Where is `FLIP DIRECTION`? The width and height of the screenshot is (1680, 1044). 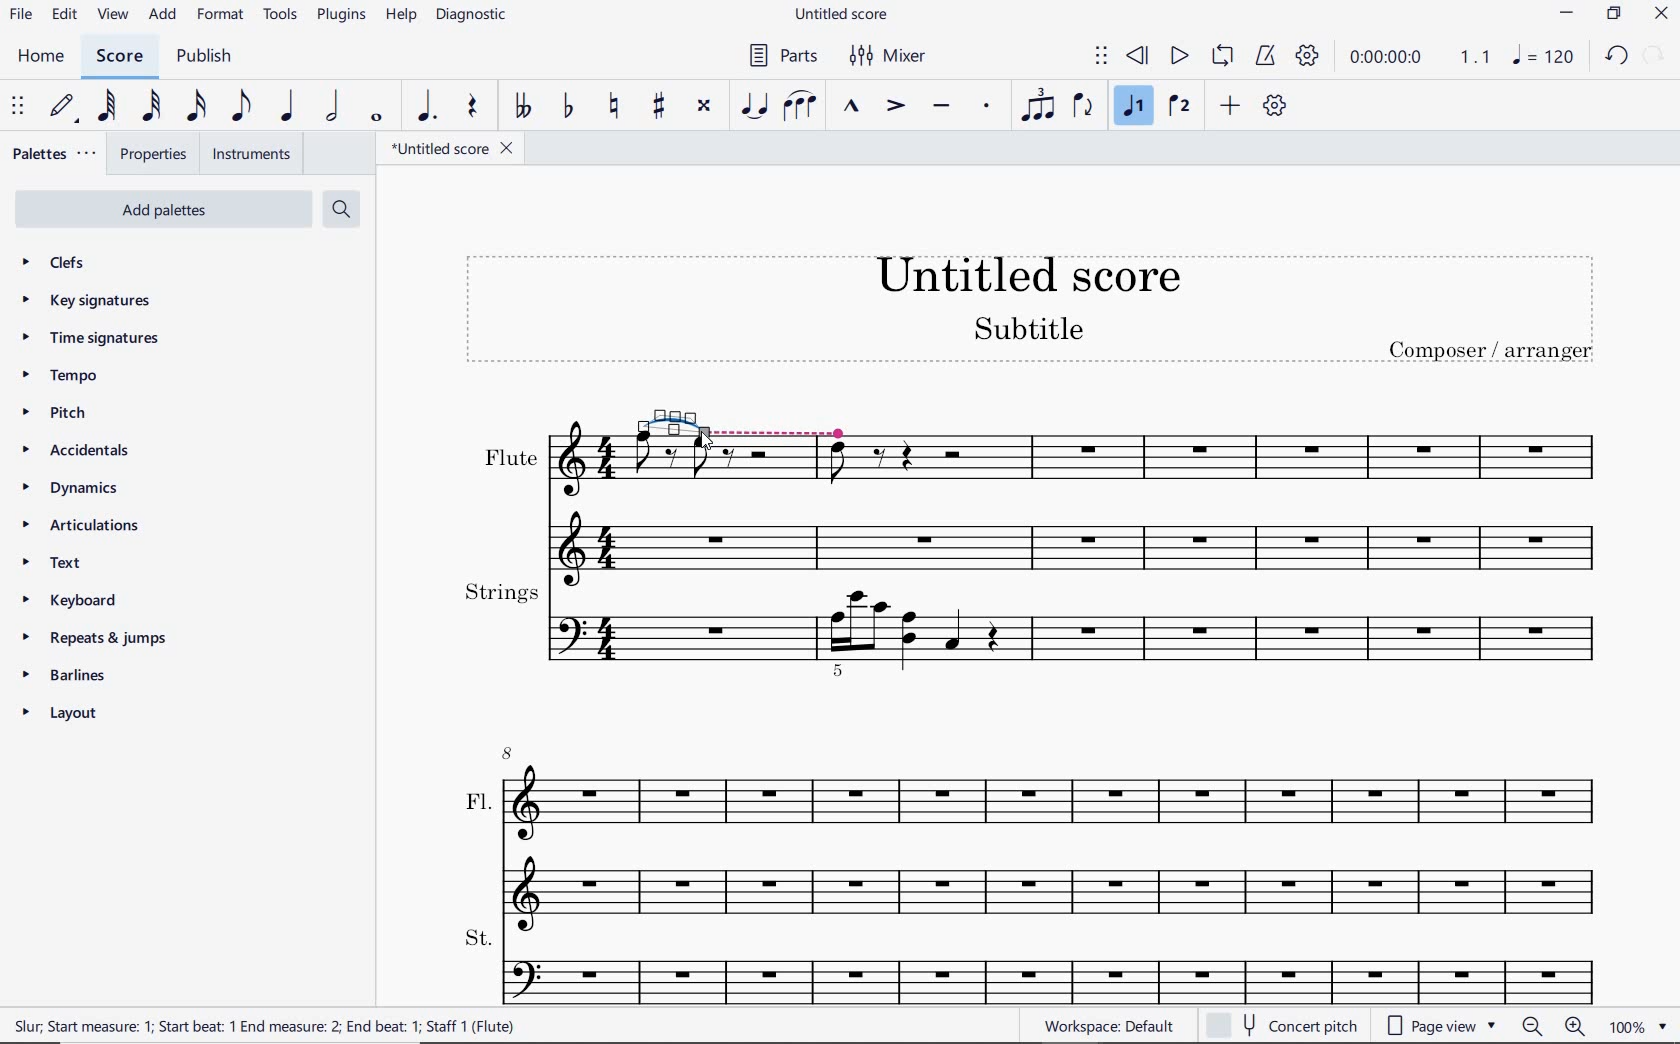
FLIP DIRECTION is located at coordinates (1086, 111).